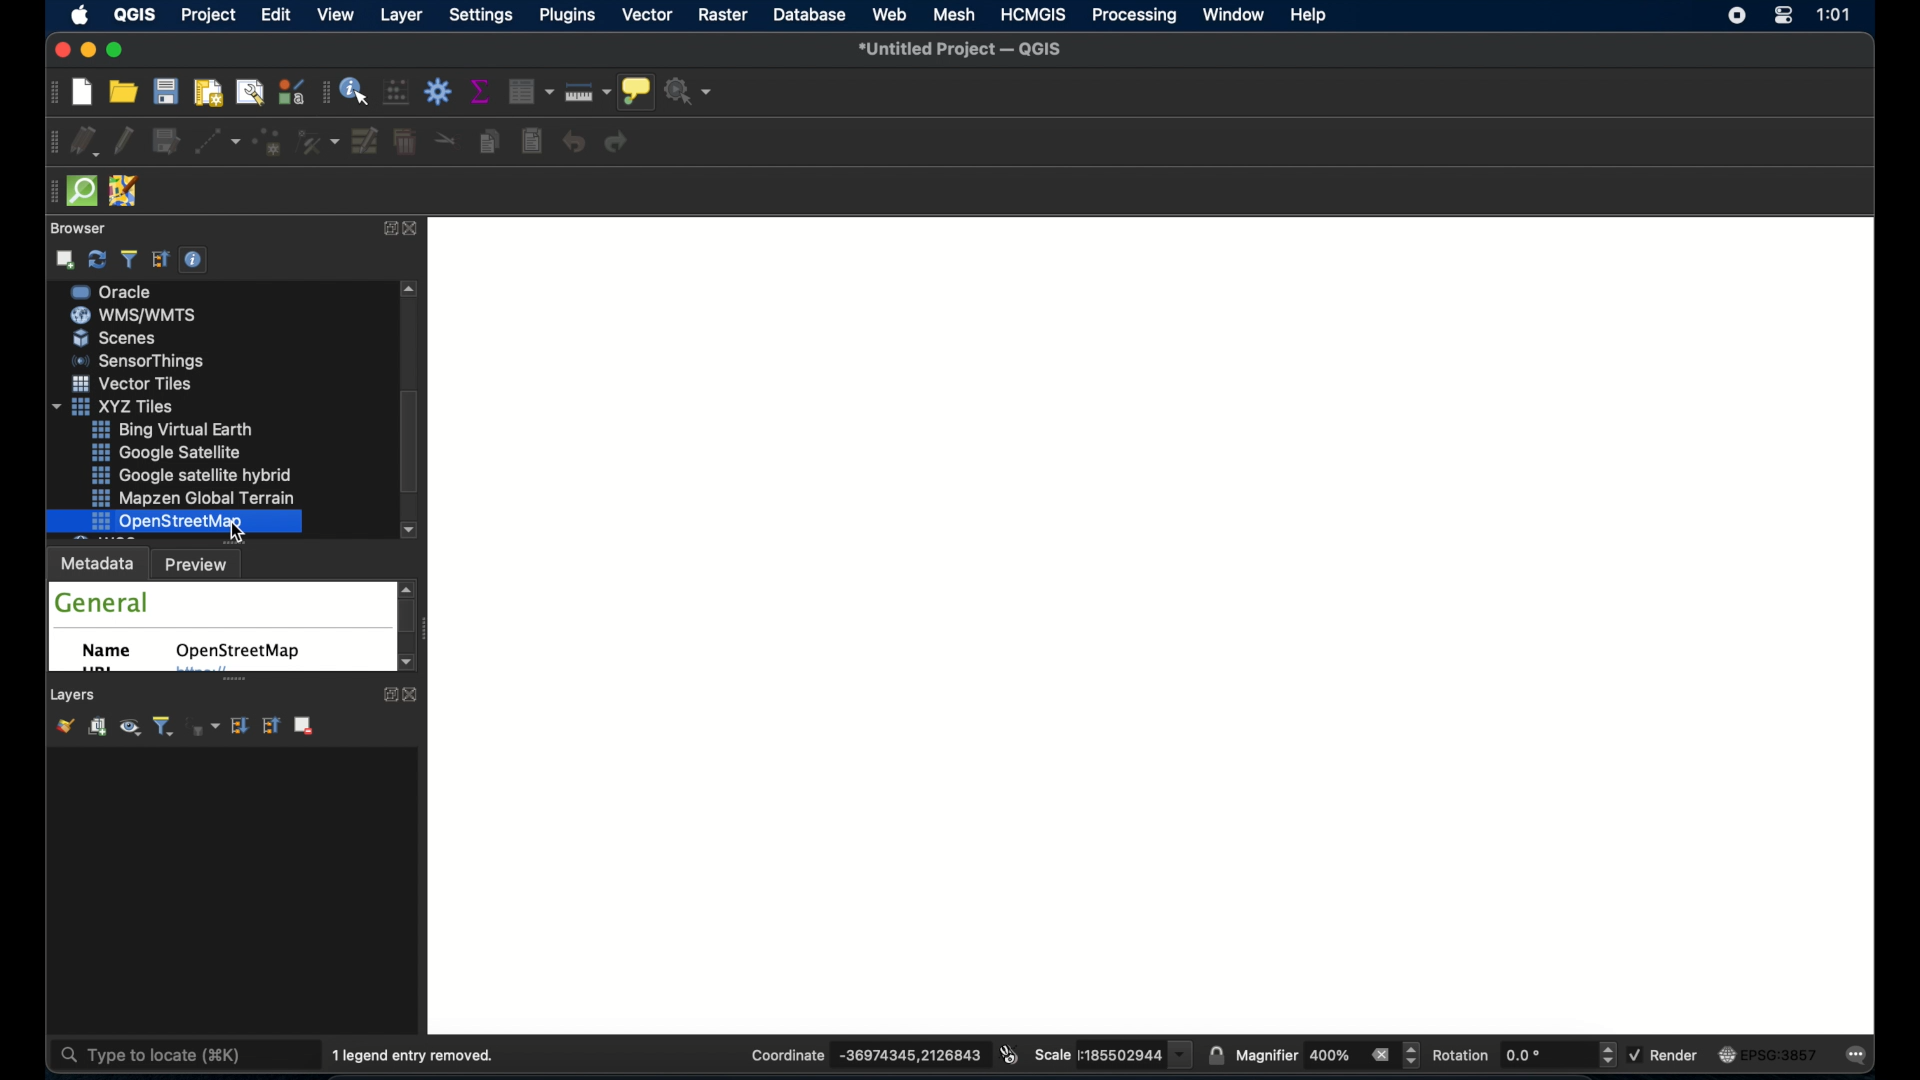 The width and height of the screenshot is (1920, 1080). What do you see at coordinates (1217, 1053) in the screenshot?
I see `lock scale` at bounding box center [1217, 1053].